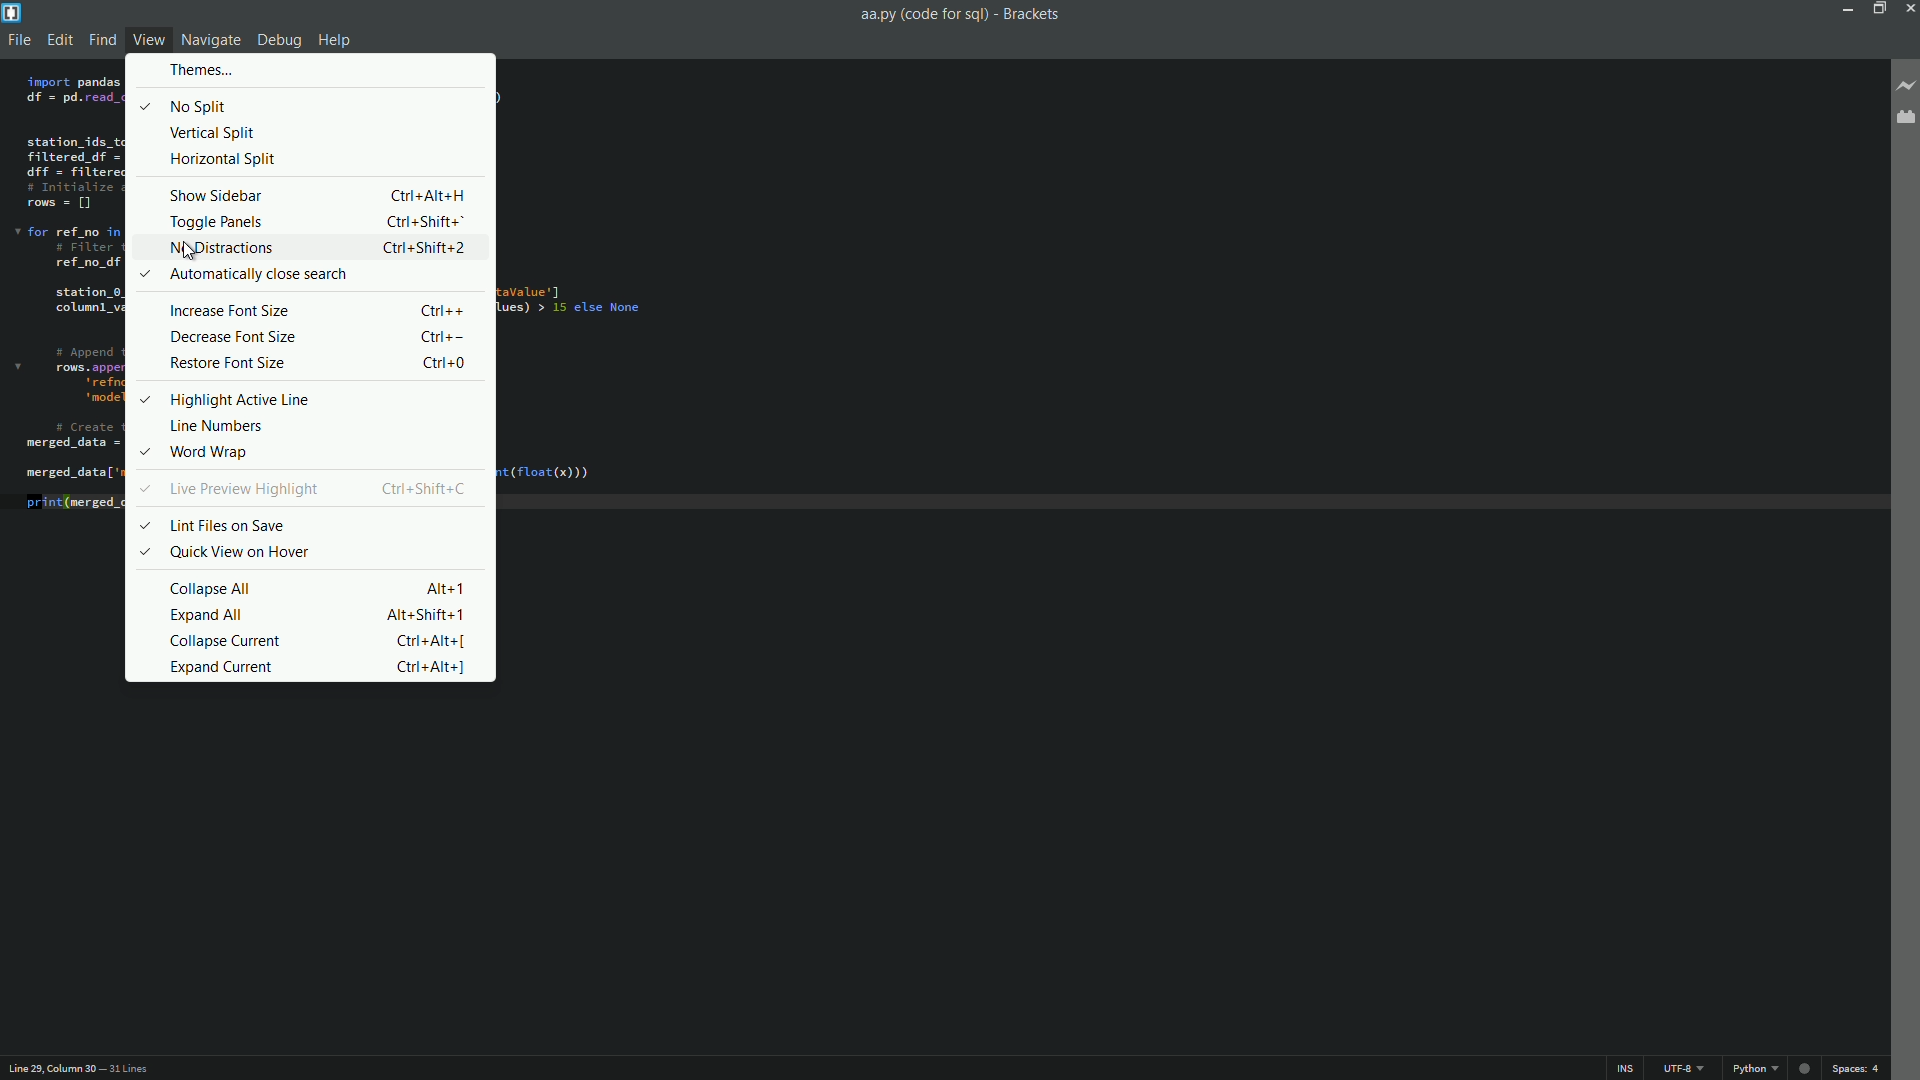 Image resolution: width=1920 pixels, height=1080 pixels. Describe the element at coordinates (965, 13) in the screenshot. I see `aa.py (code for sql) - Brackets` at that location.